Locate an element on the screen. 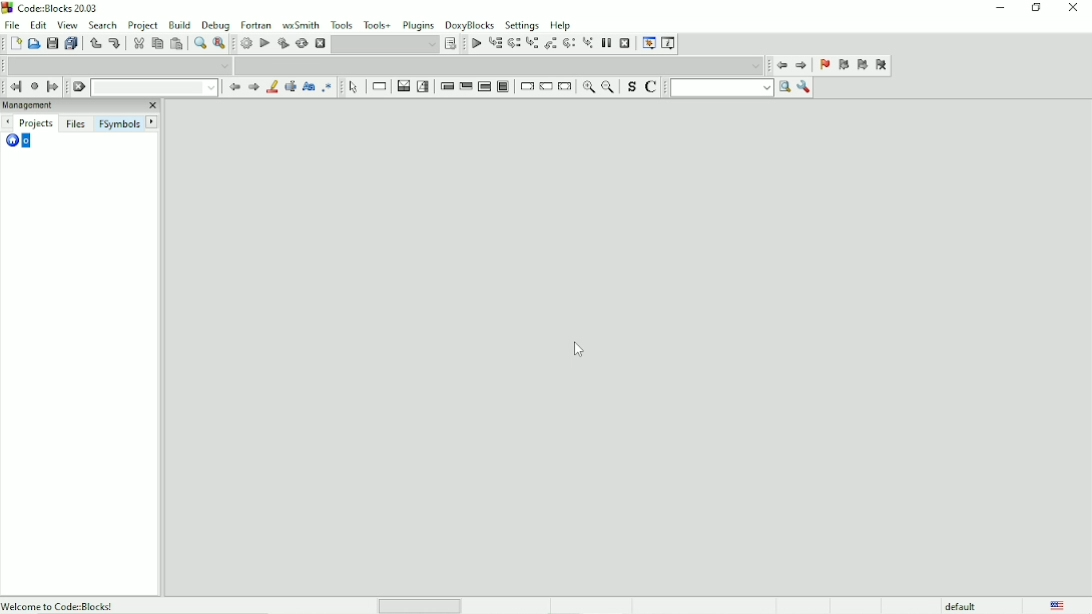 This screenshot has width=1092, height=614. Clear bookmarks is located at coordinates (881, 66).